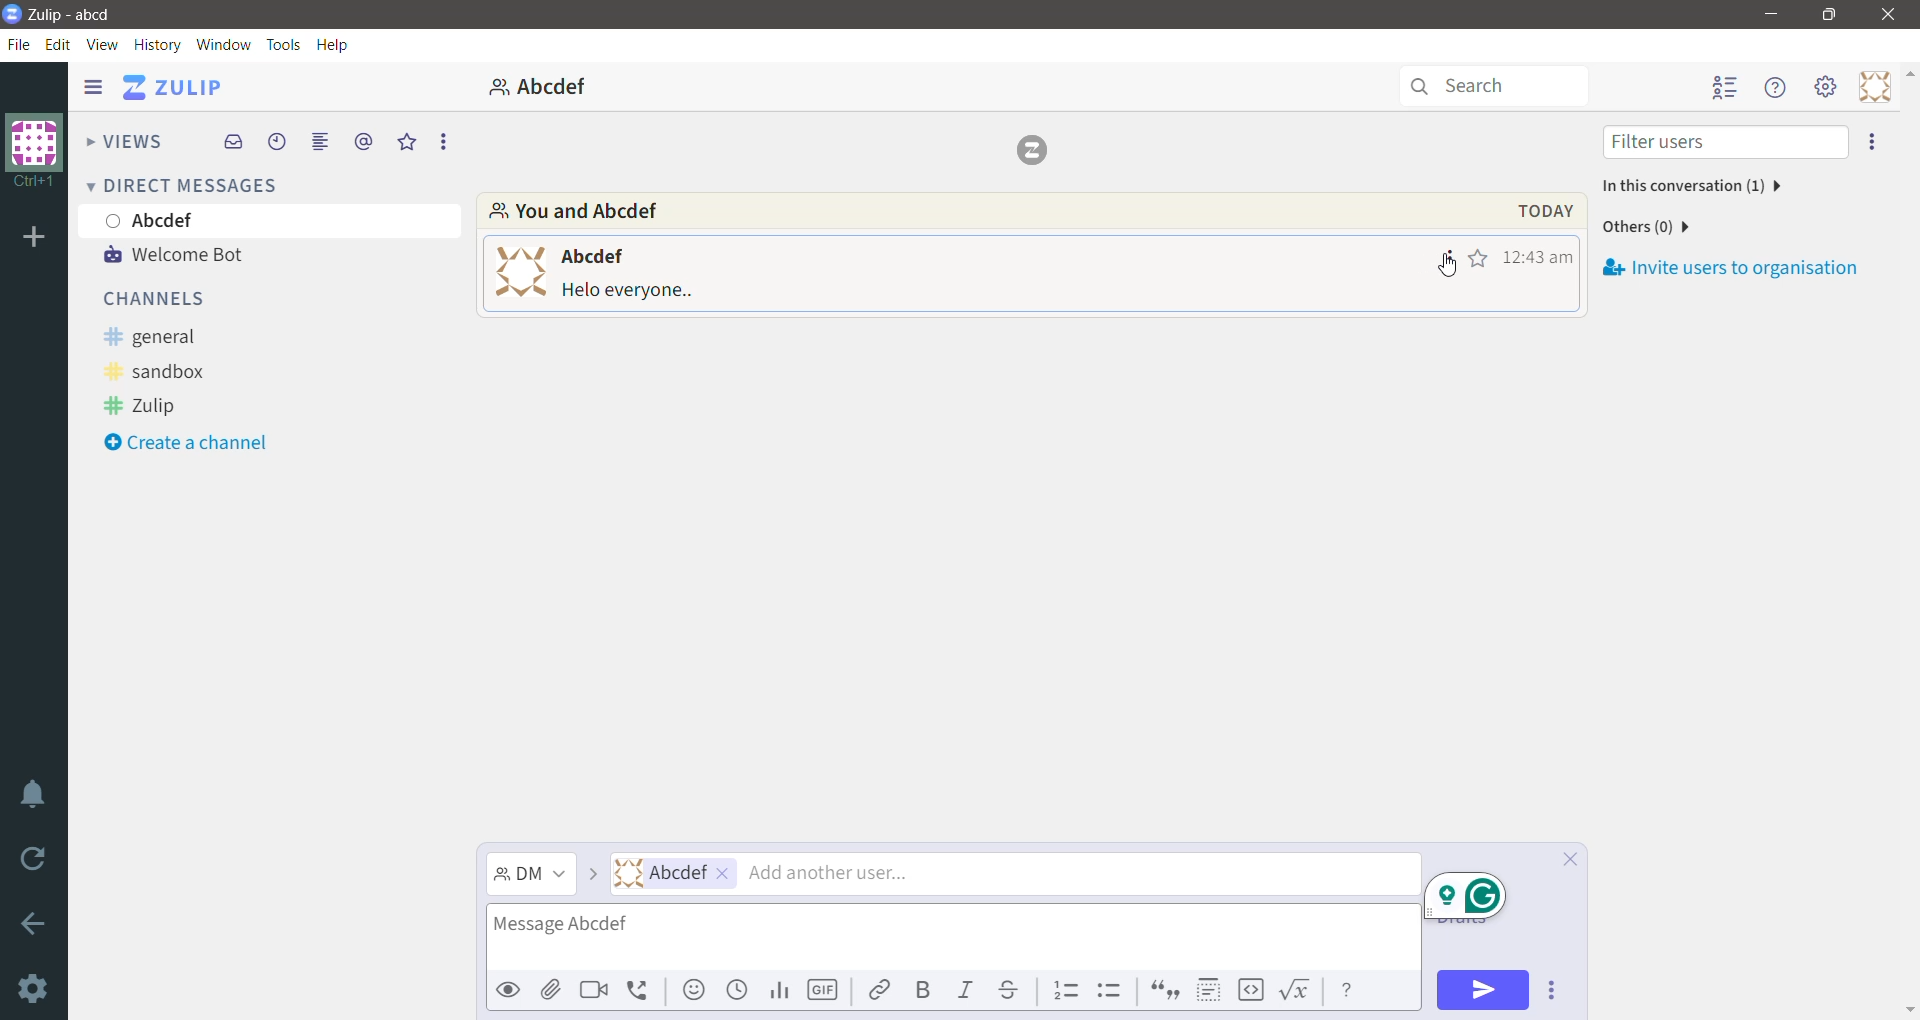 The height and width of the screenshot is (1020, 1920). I want to click on Message actions, so click(1445, 256).